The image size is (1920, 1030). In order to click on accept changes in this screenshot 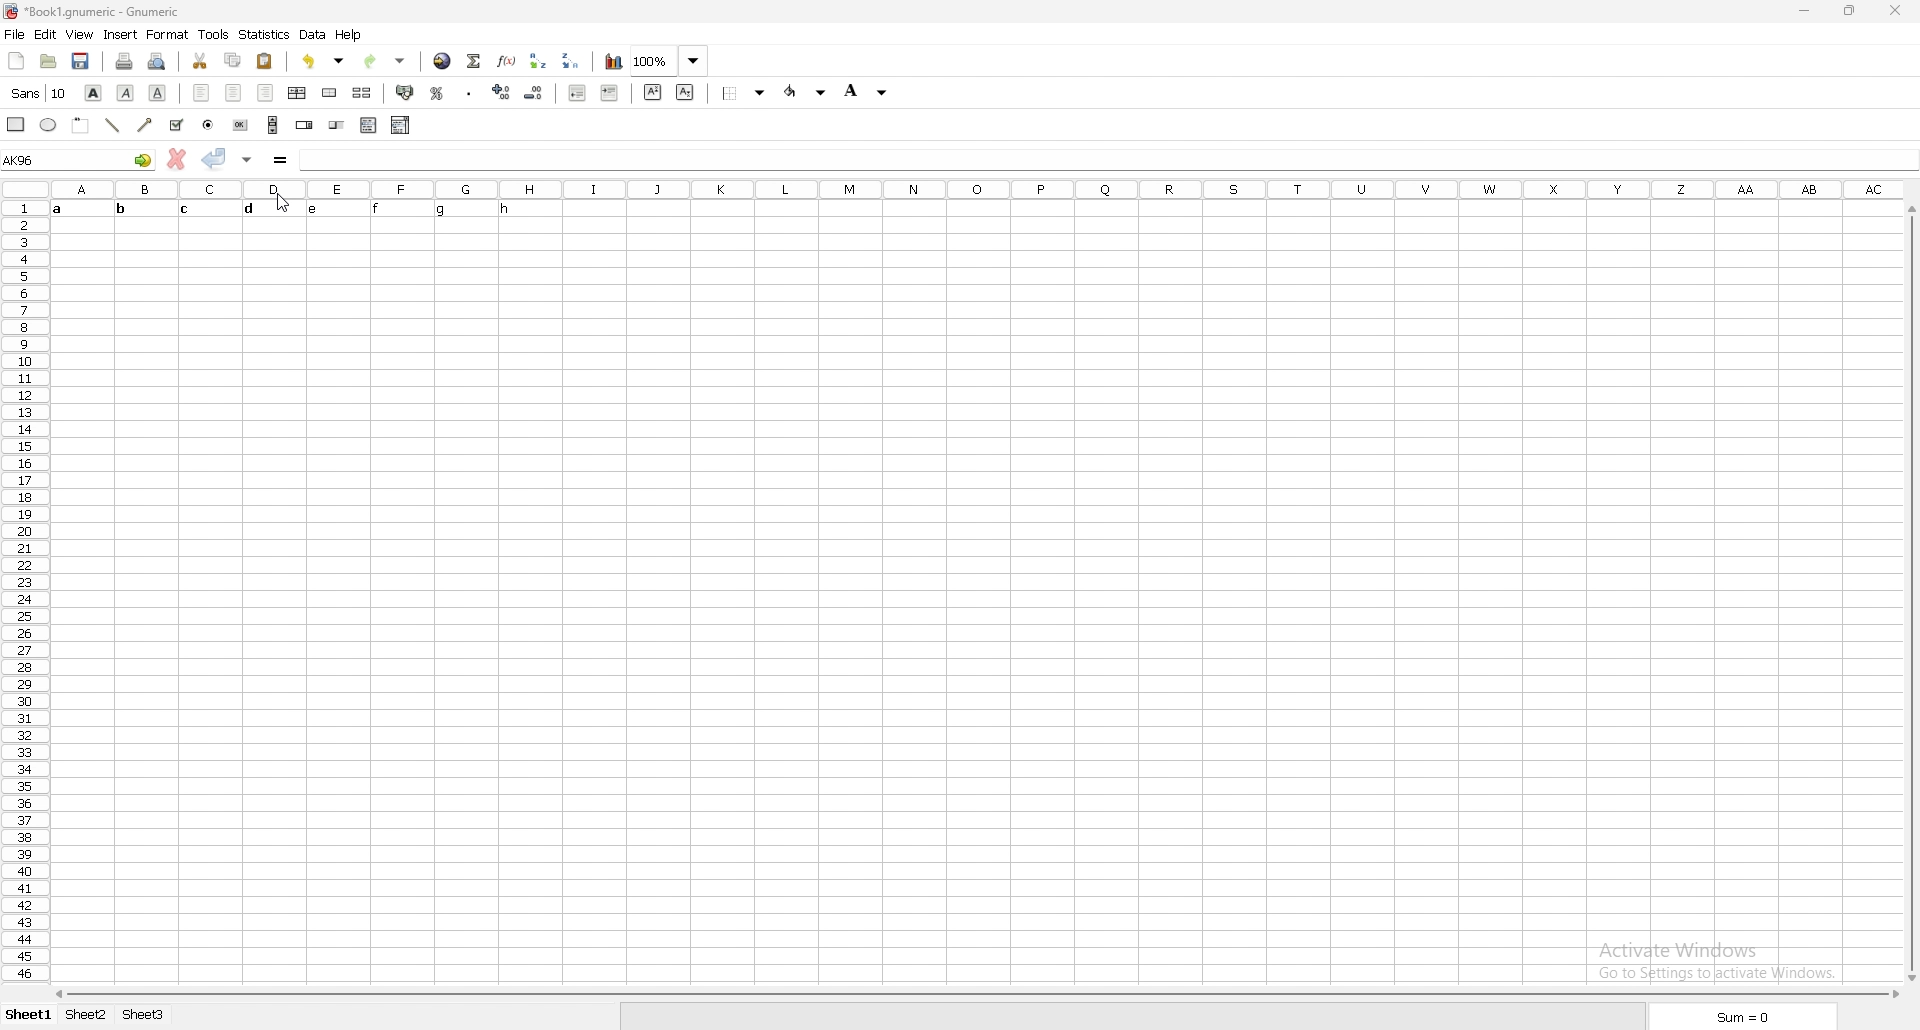, I will do `click(215, 158)`.